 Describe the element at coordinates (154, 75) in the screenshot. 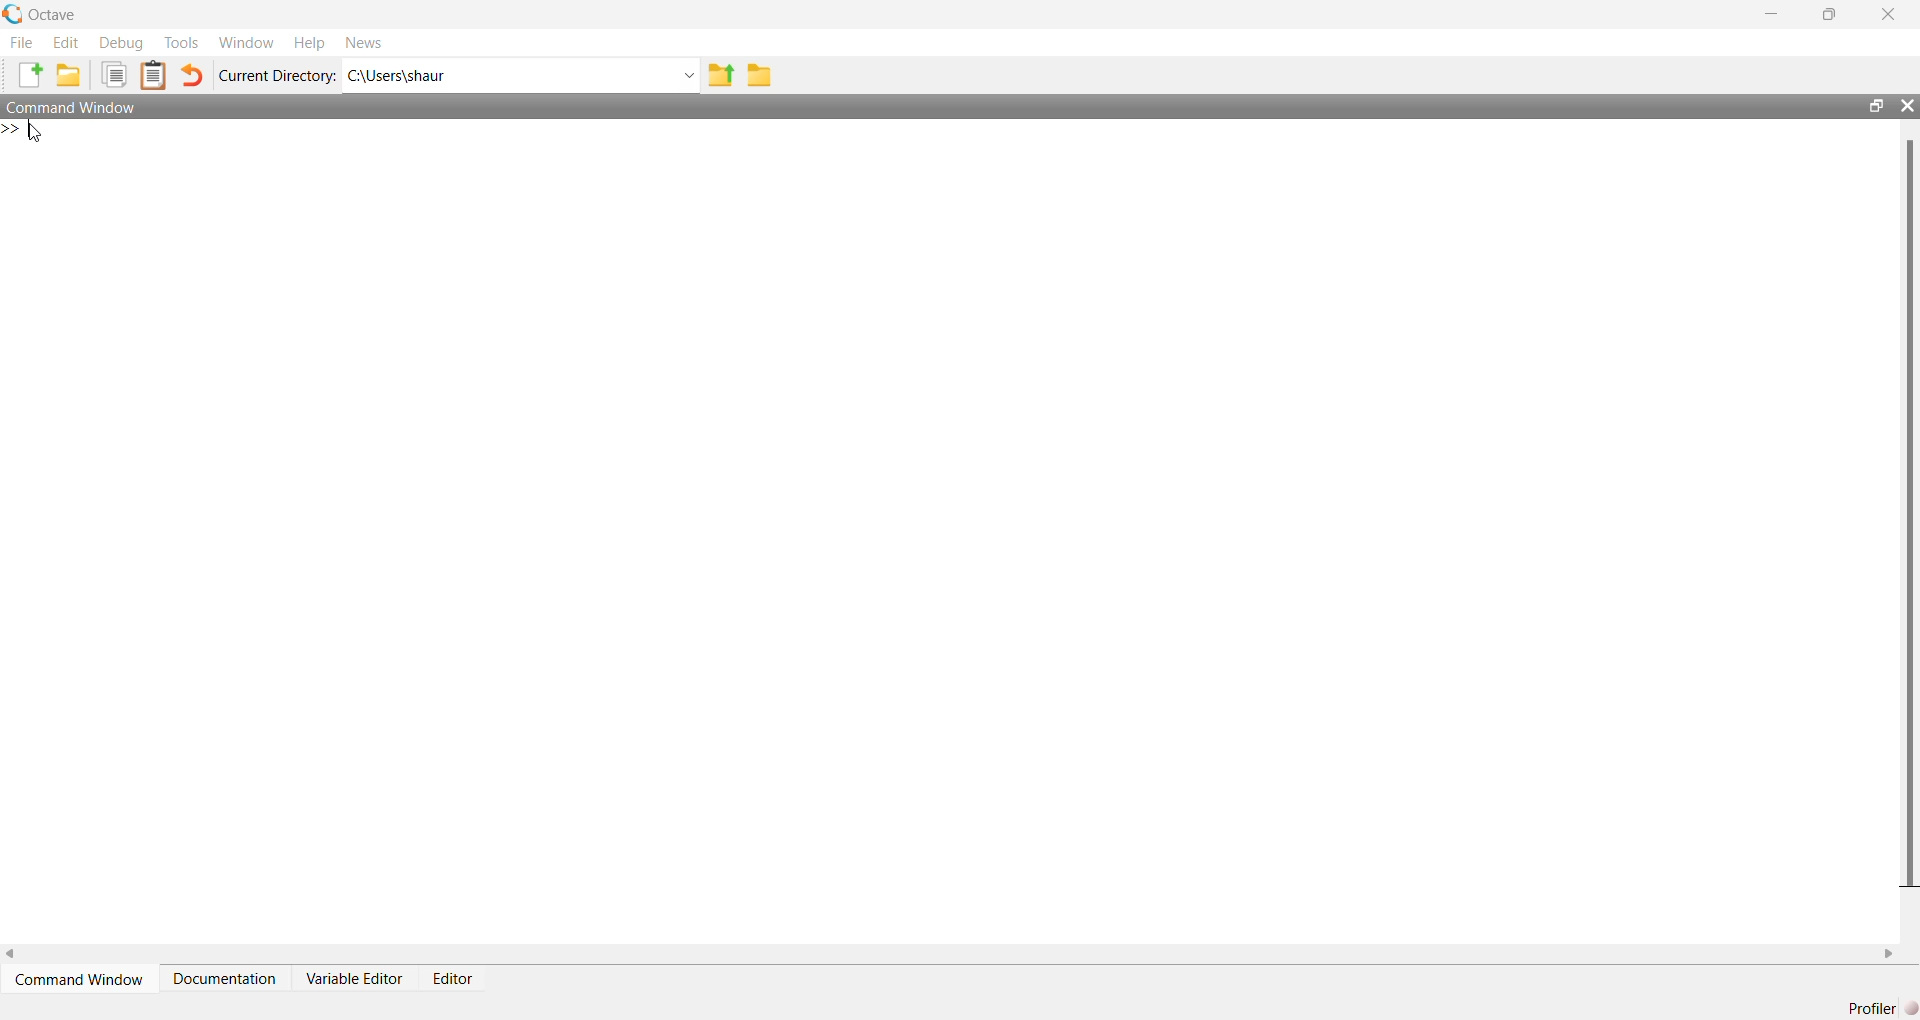

I see `clip board` at that location.